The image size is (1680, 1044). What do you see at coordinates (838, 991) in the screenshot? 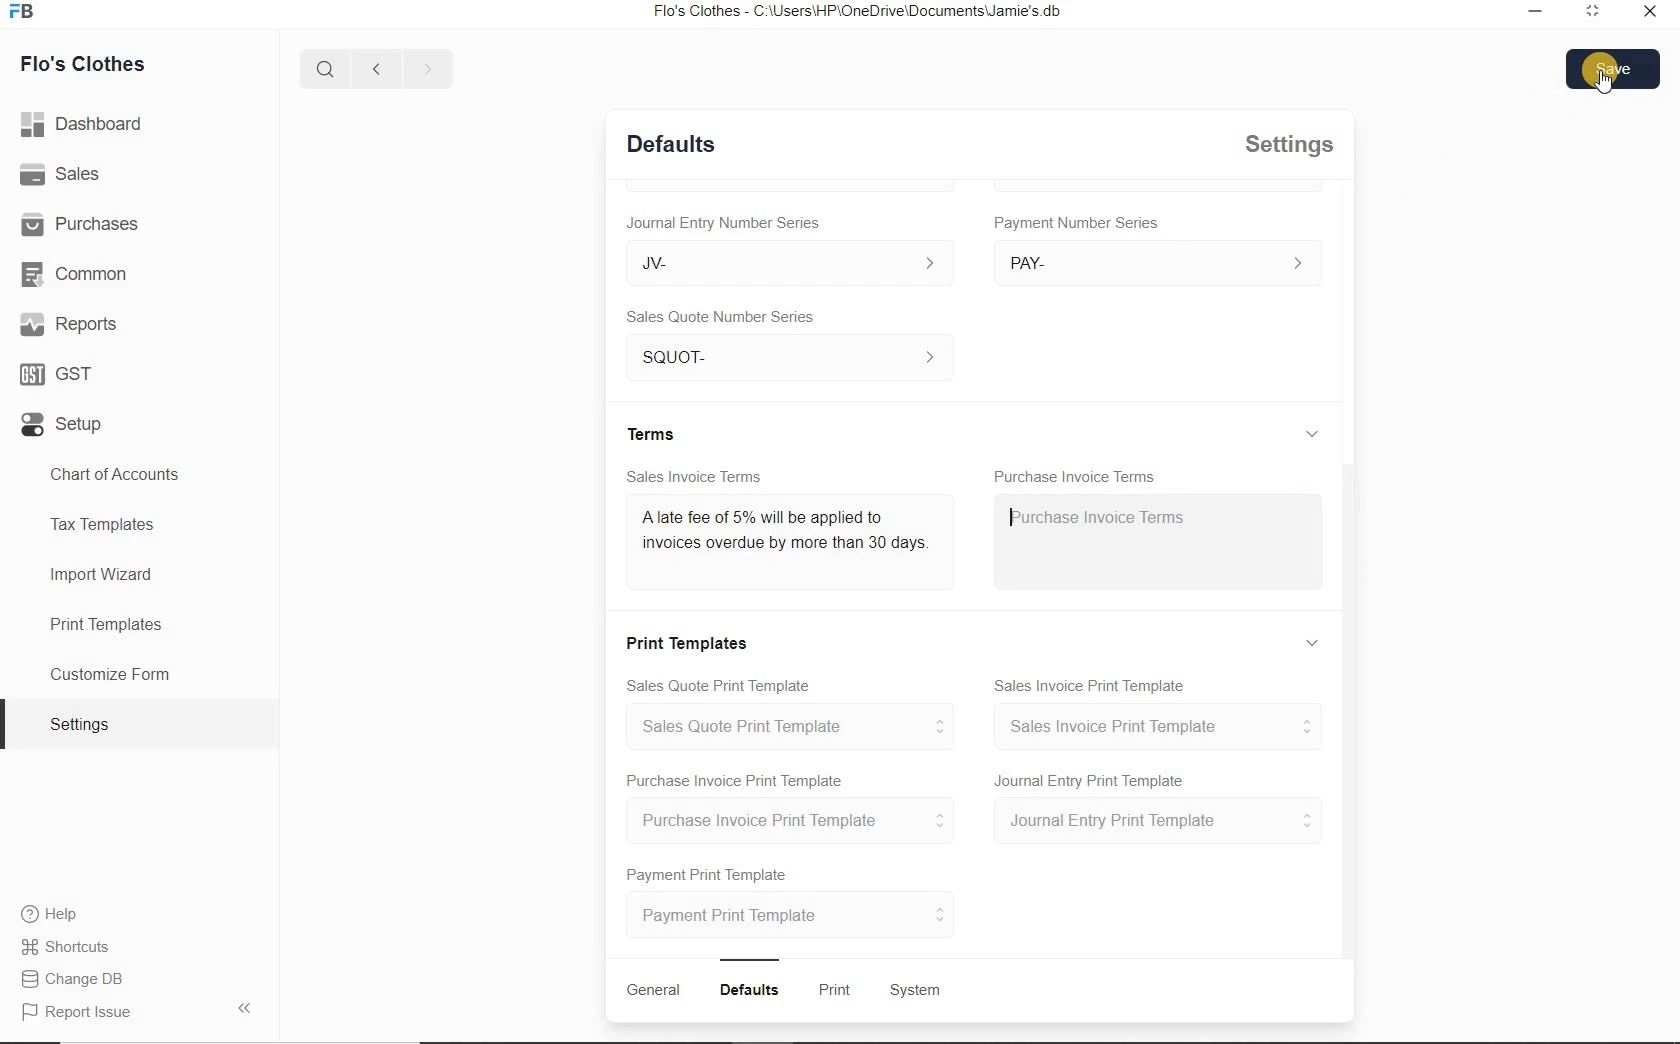
I see `Print` at bounding box center [838, 991].